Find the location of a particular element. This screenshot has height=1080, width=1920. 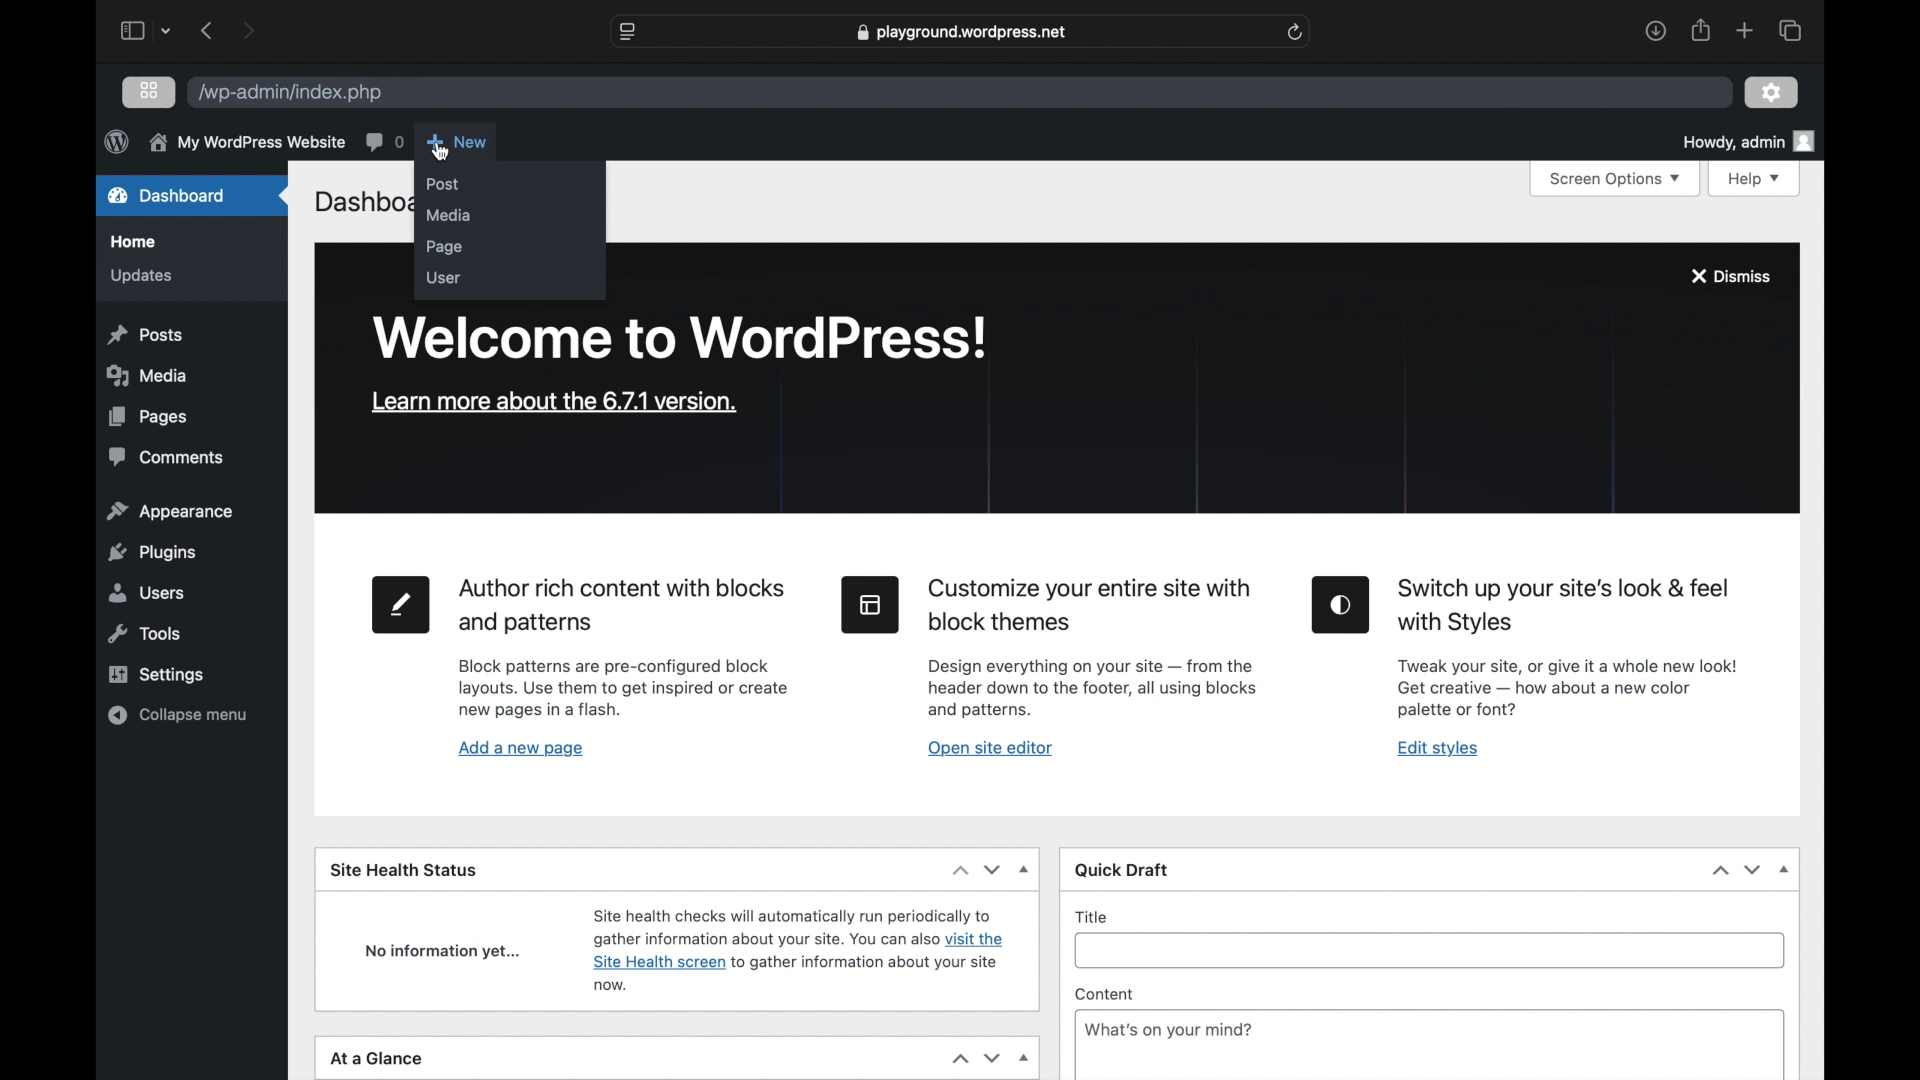

cursor is located at coordinates (442, 151).